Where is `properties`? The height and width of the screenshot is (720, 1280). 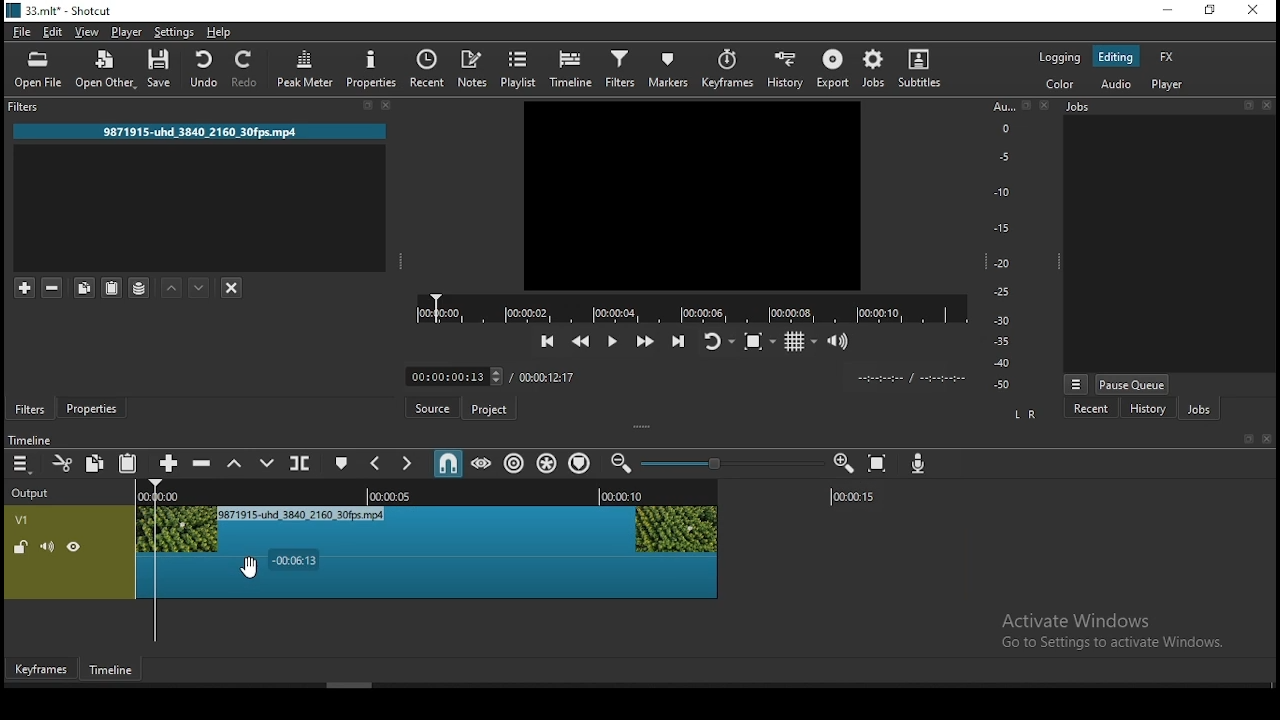
properties is located at coordinates (373, 70).